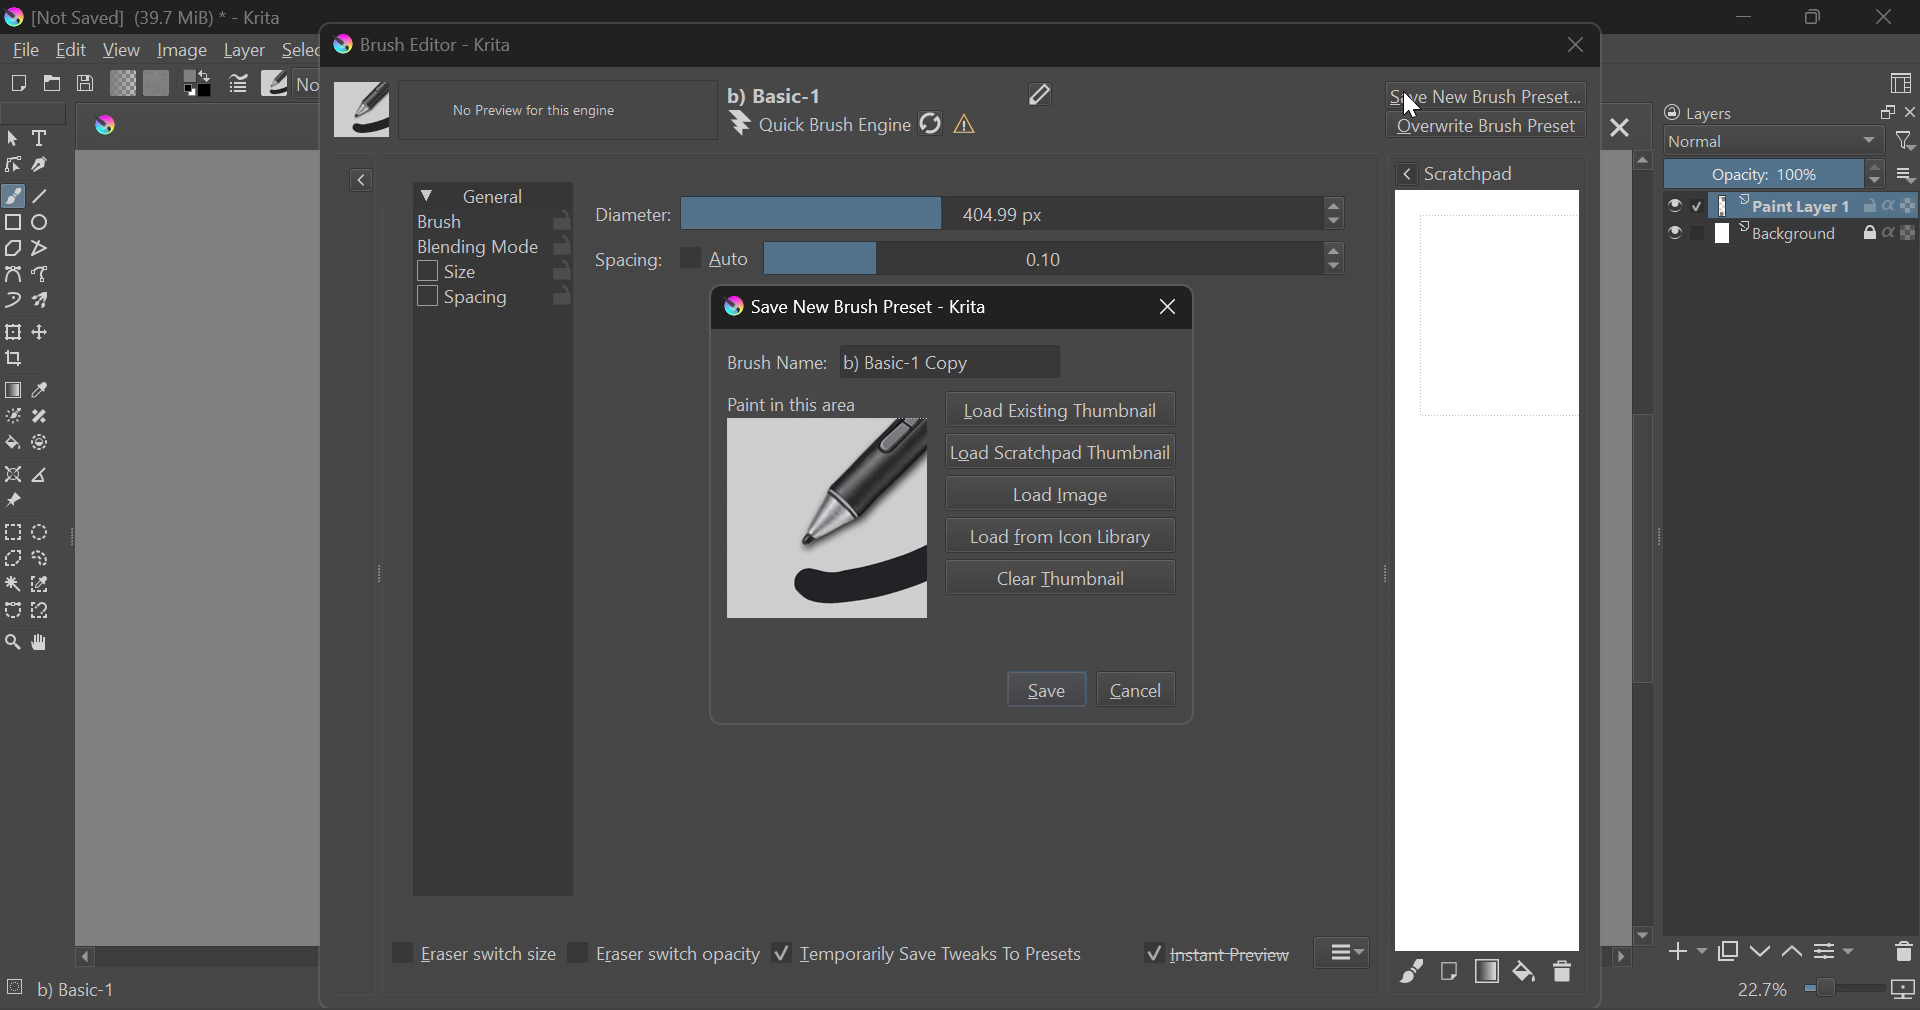 This screenshot has width=1920, height=1010. What do you see at coordinates (12, 641) in the screenshot?
I see `Zoom` at bounding box center [12, 641].